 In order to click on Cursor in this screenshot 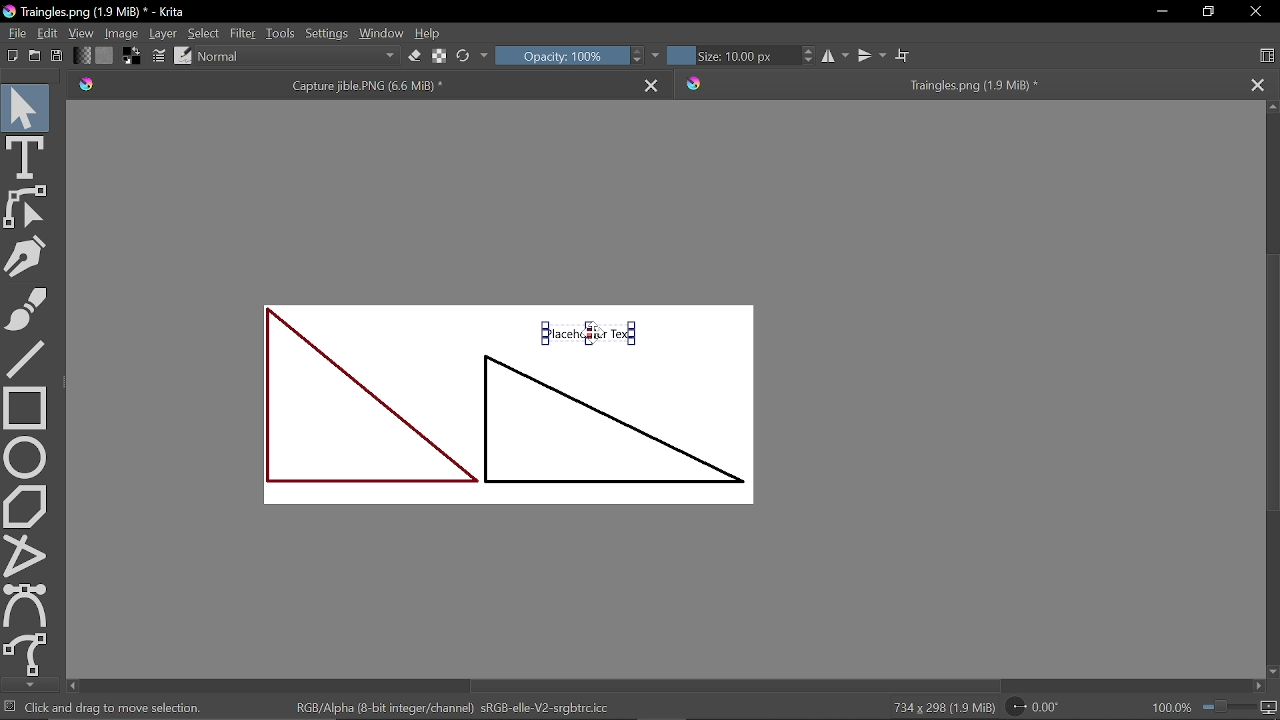, I will do `click(588, 336)`.